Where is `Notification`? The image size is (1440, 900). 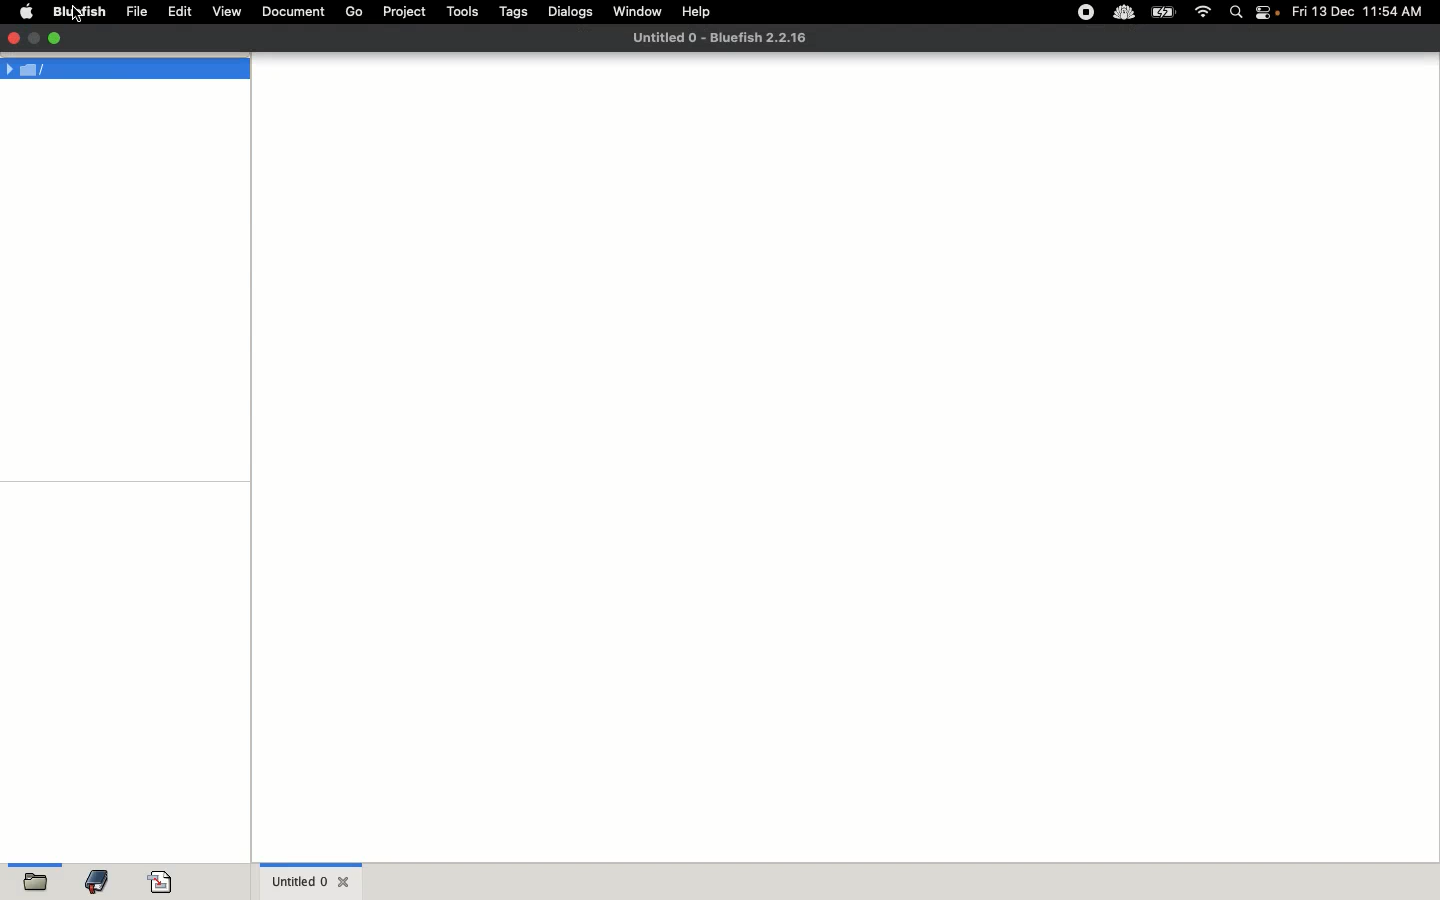 Notification is located at coordinates (1269, 14).